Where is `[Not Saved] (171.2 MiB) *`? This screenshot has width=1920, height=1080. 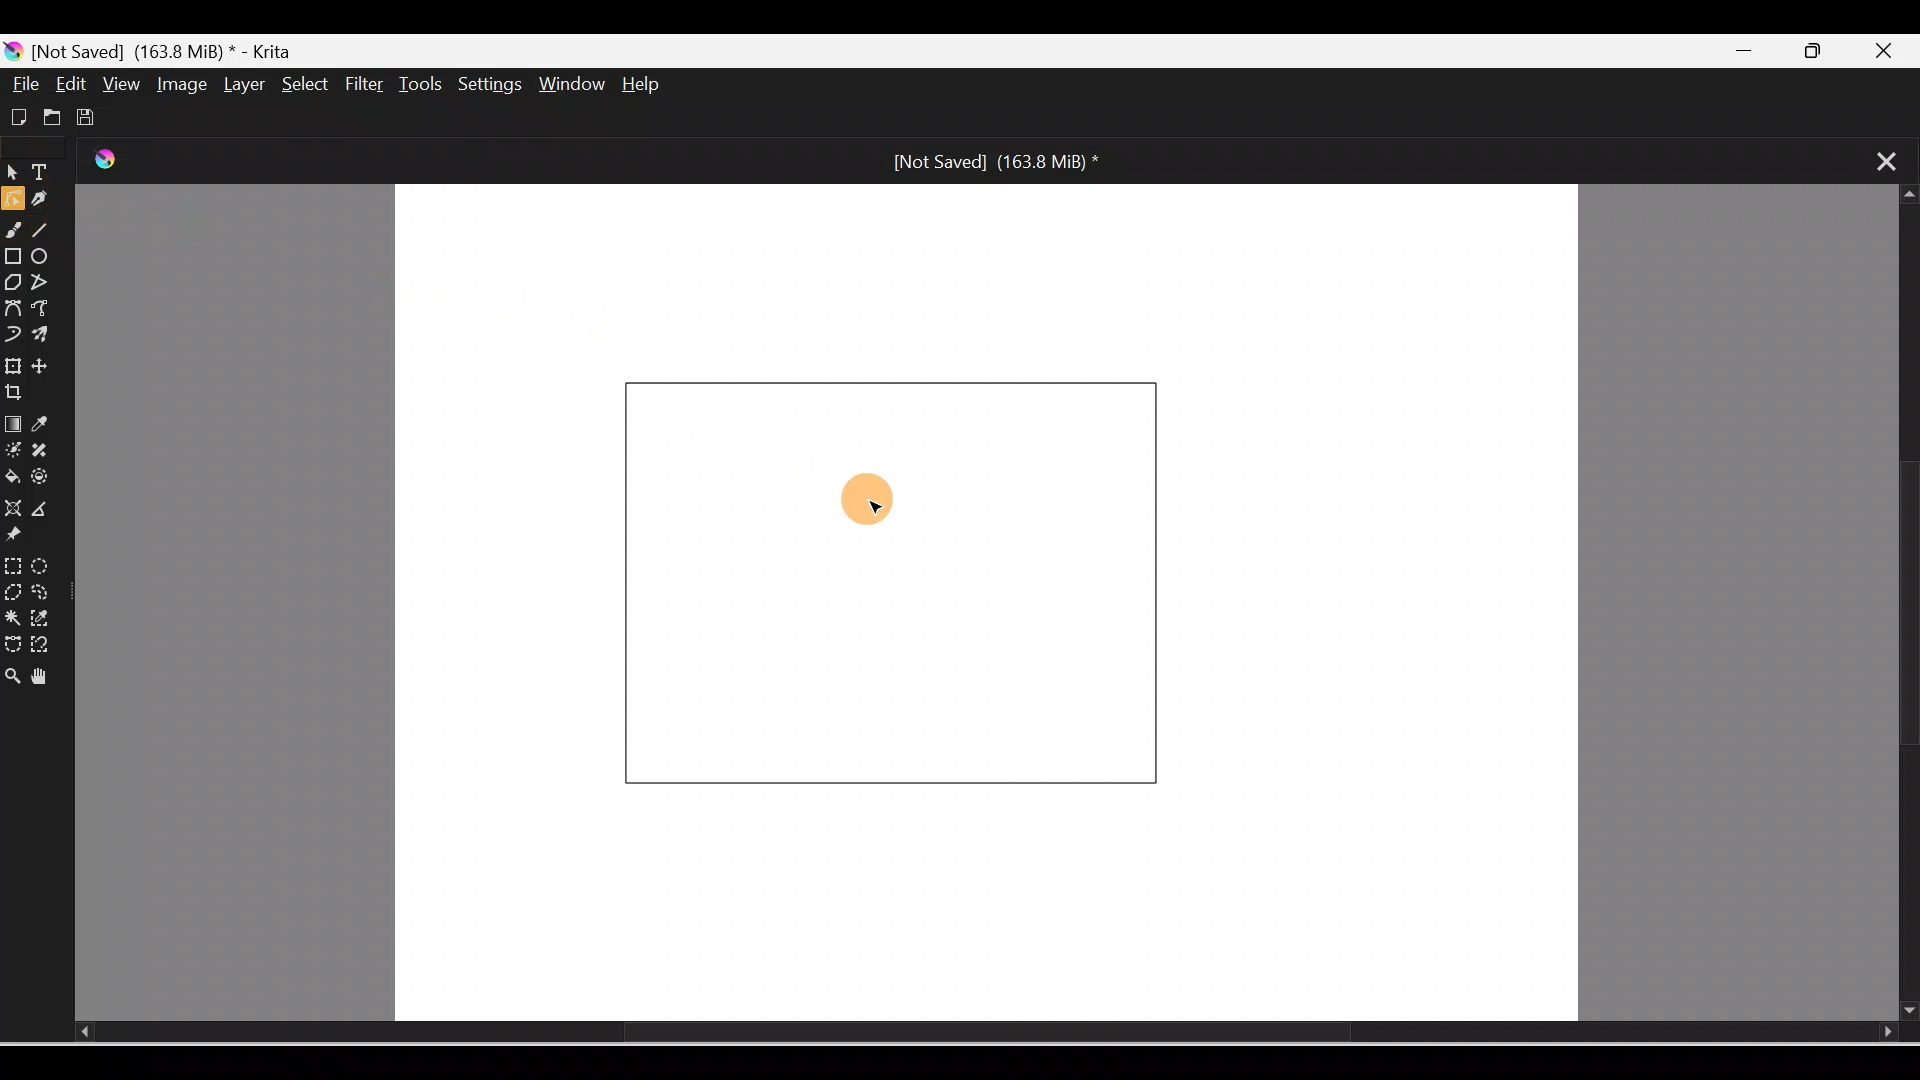
[Not Saved] (171.2 MiB) * is located at coordinates (990, 160).